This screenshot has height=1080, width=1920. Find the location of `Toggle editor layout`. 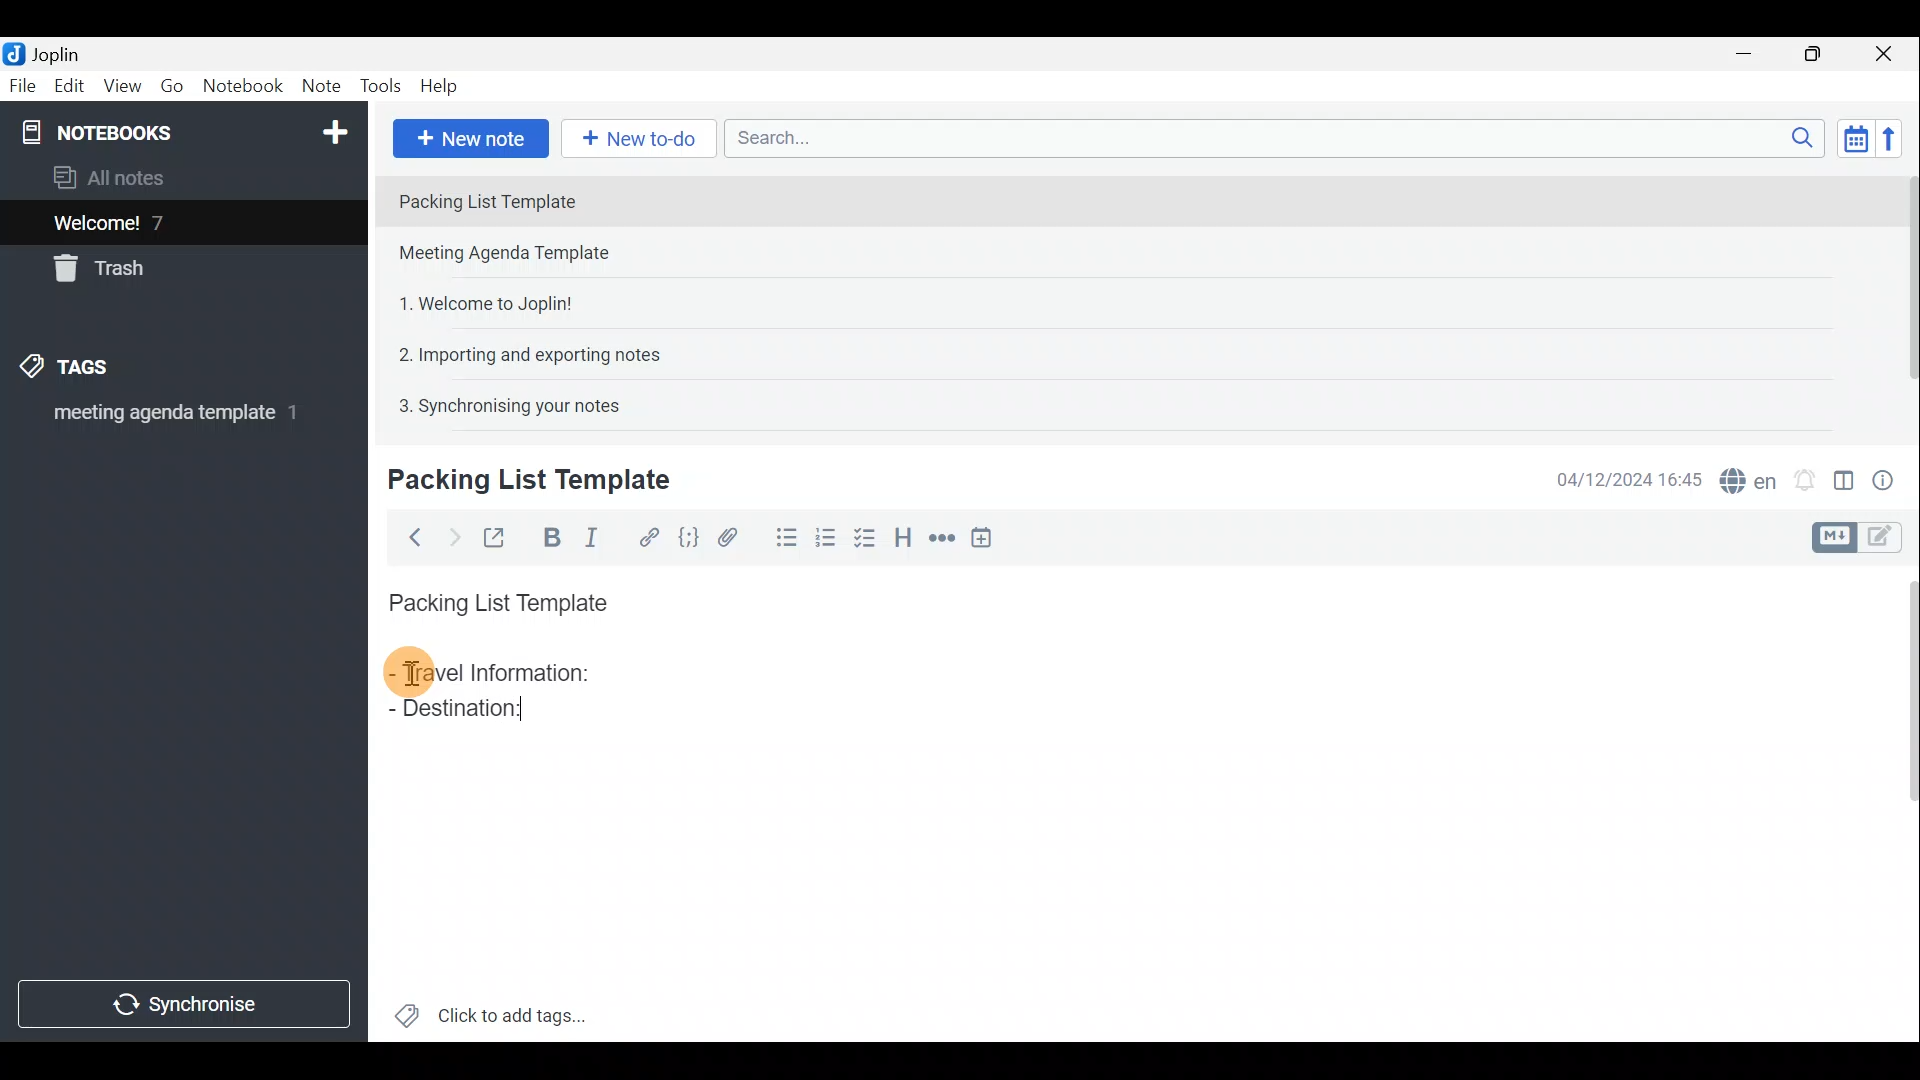

Toggle editor layout is located at coordinates (1843, 474).